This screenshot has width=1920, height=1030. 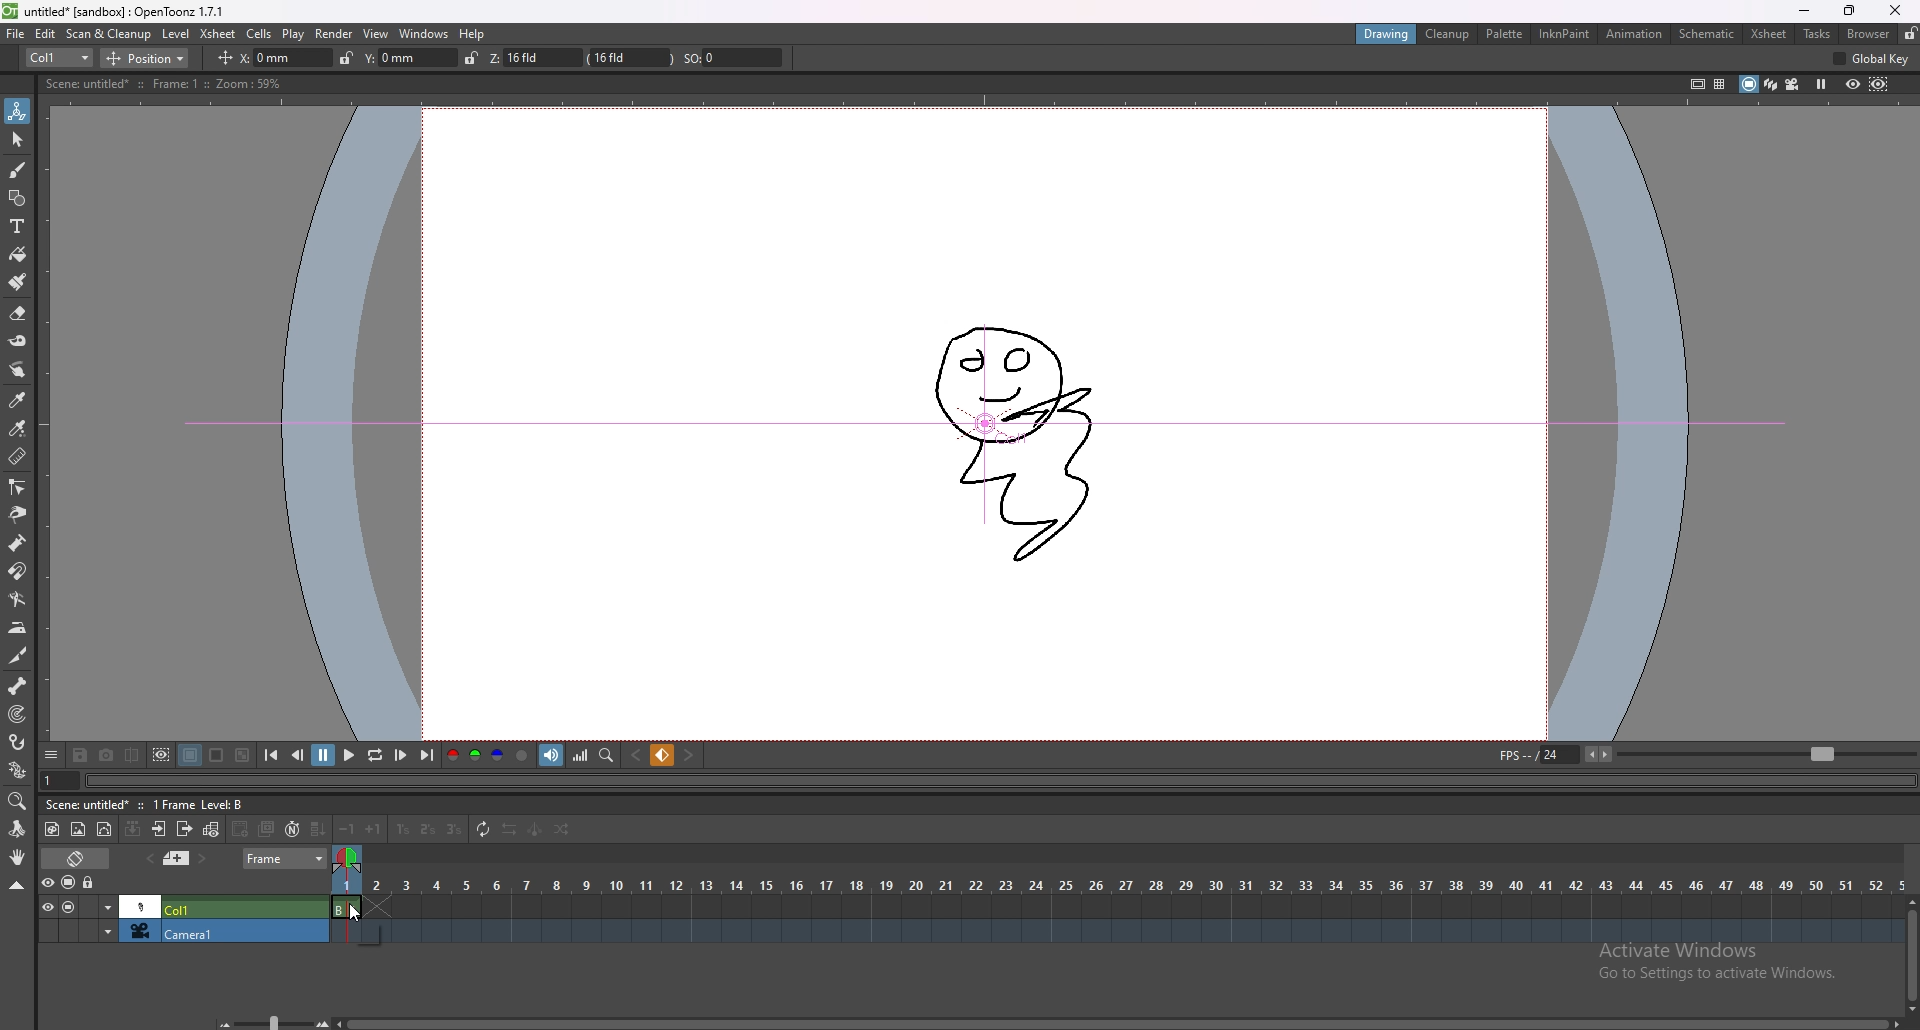 I want to click on control point editor, so click(x=16, y=486).